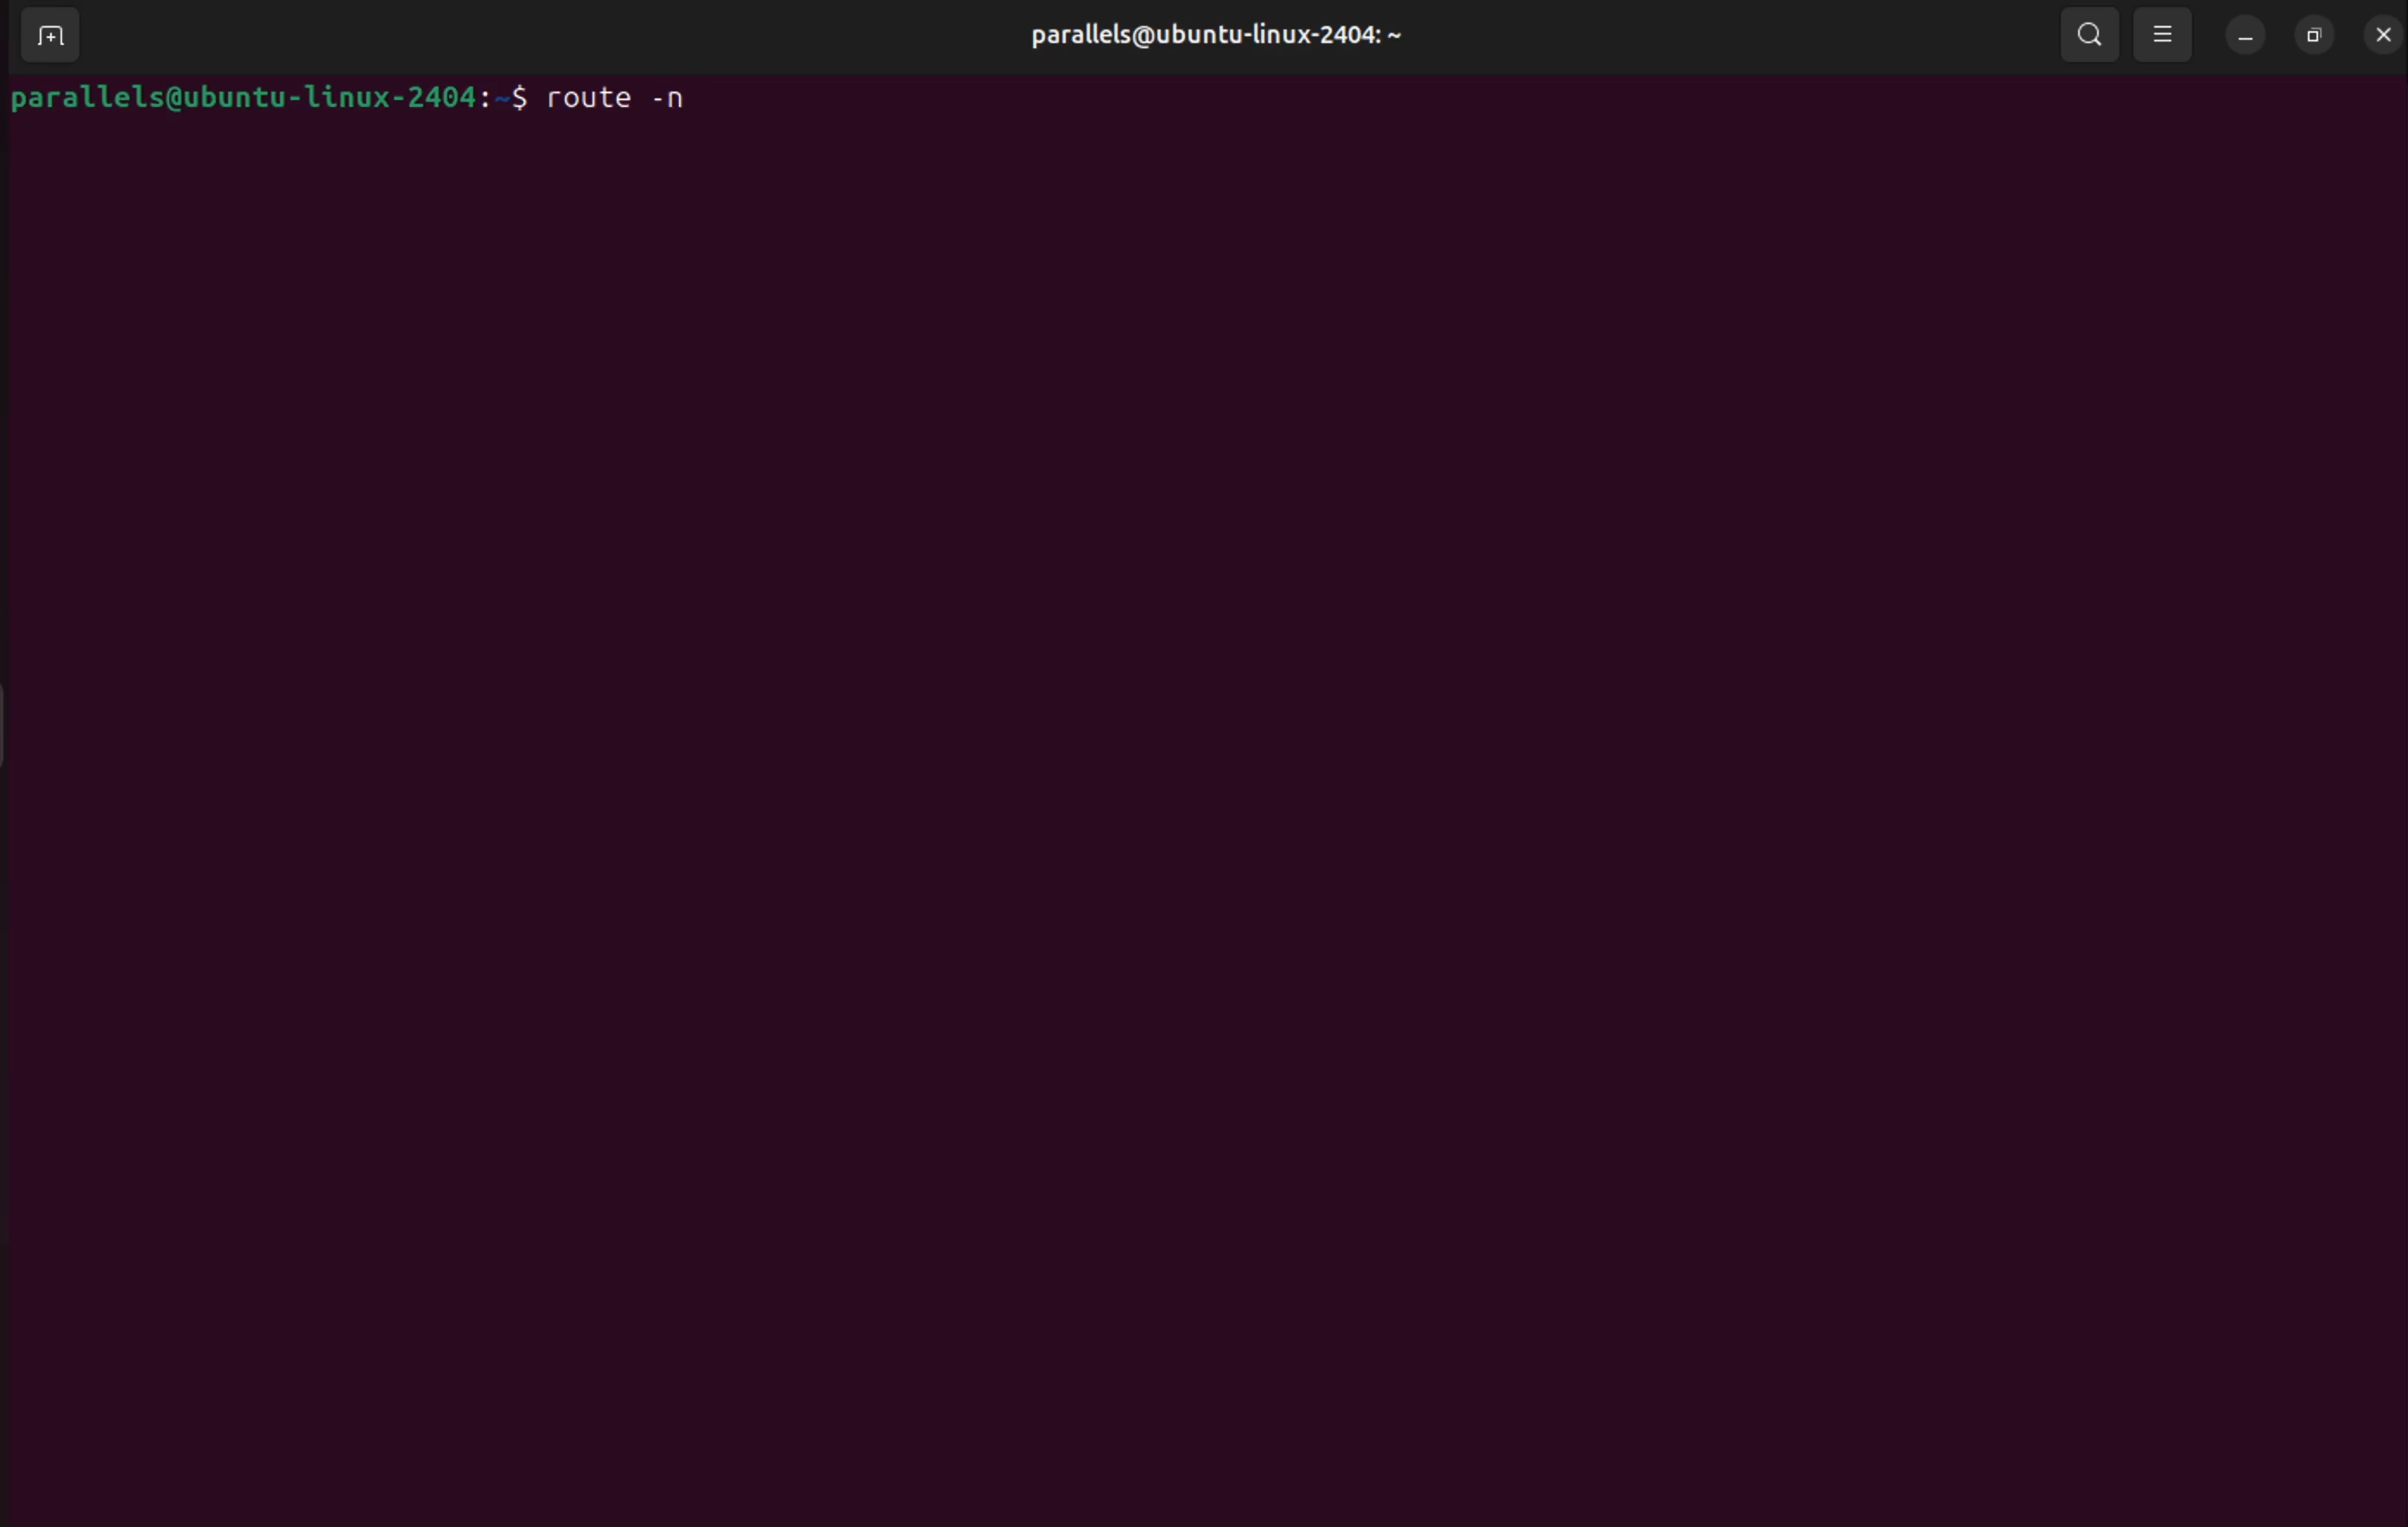 The image size is (2408, 1527). Describe the element at coordinates (1215, 37) in the screenshot. I see `user profile` at that location.